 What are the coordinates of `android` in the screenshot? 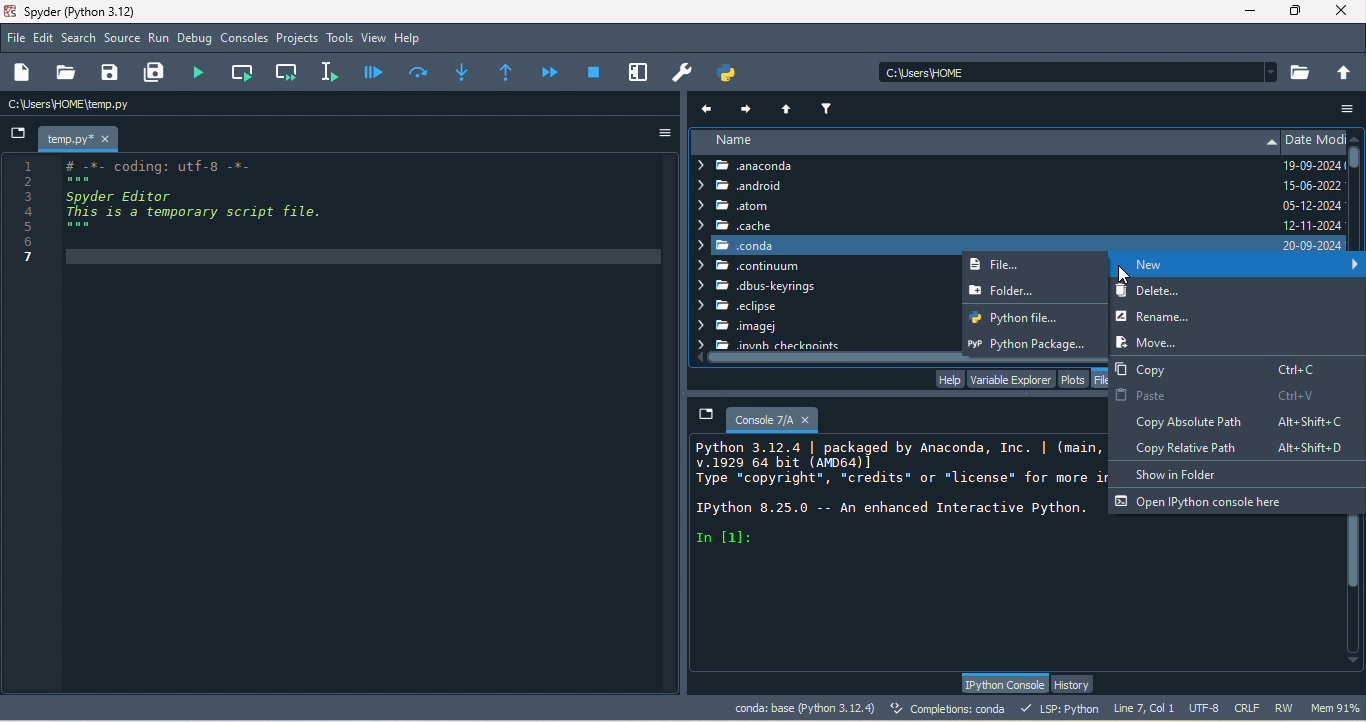 It's located at (753, 187).